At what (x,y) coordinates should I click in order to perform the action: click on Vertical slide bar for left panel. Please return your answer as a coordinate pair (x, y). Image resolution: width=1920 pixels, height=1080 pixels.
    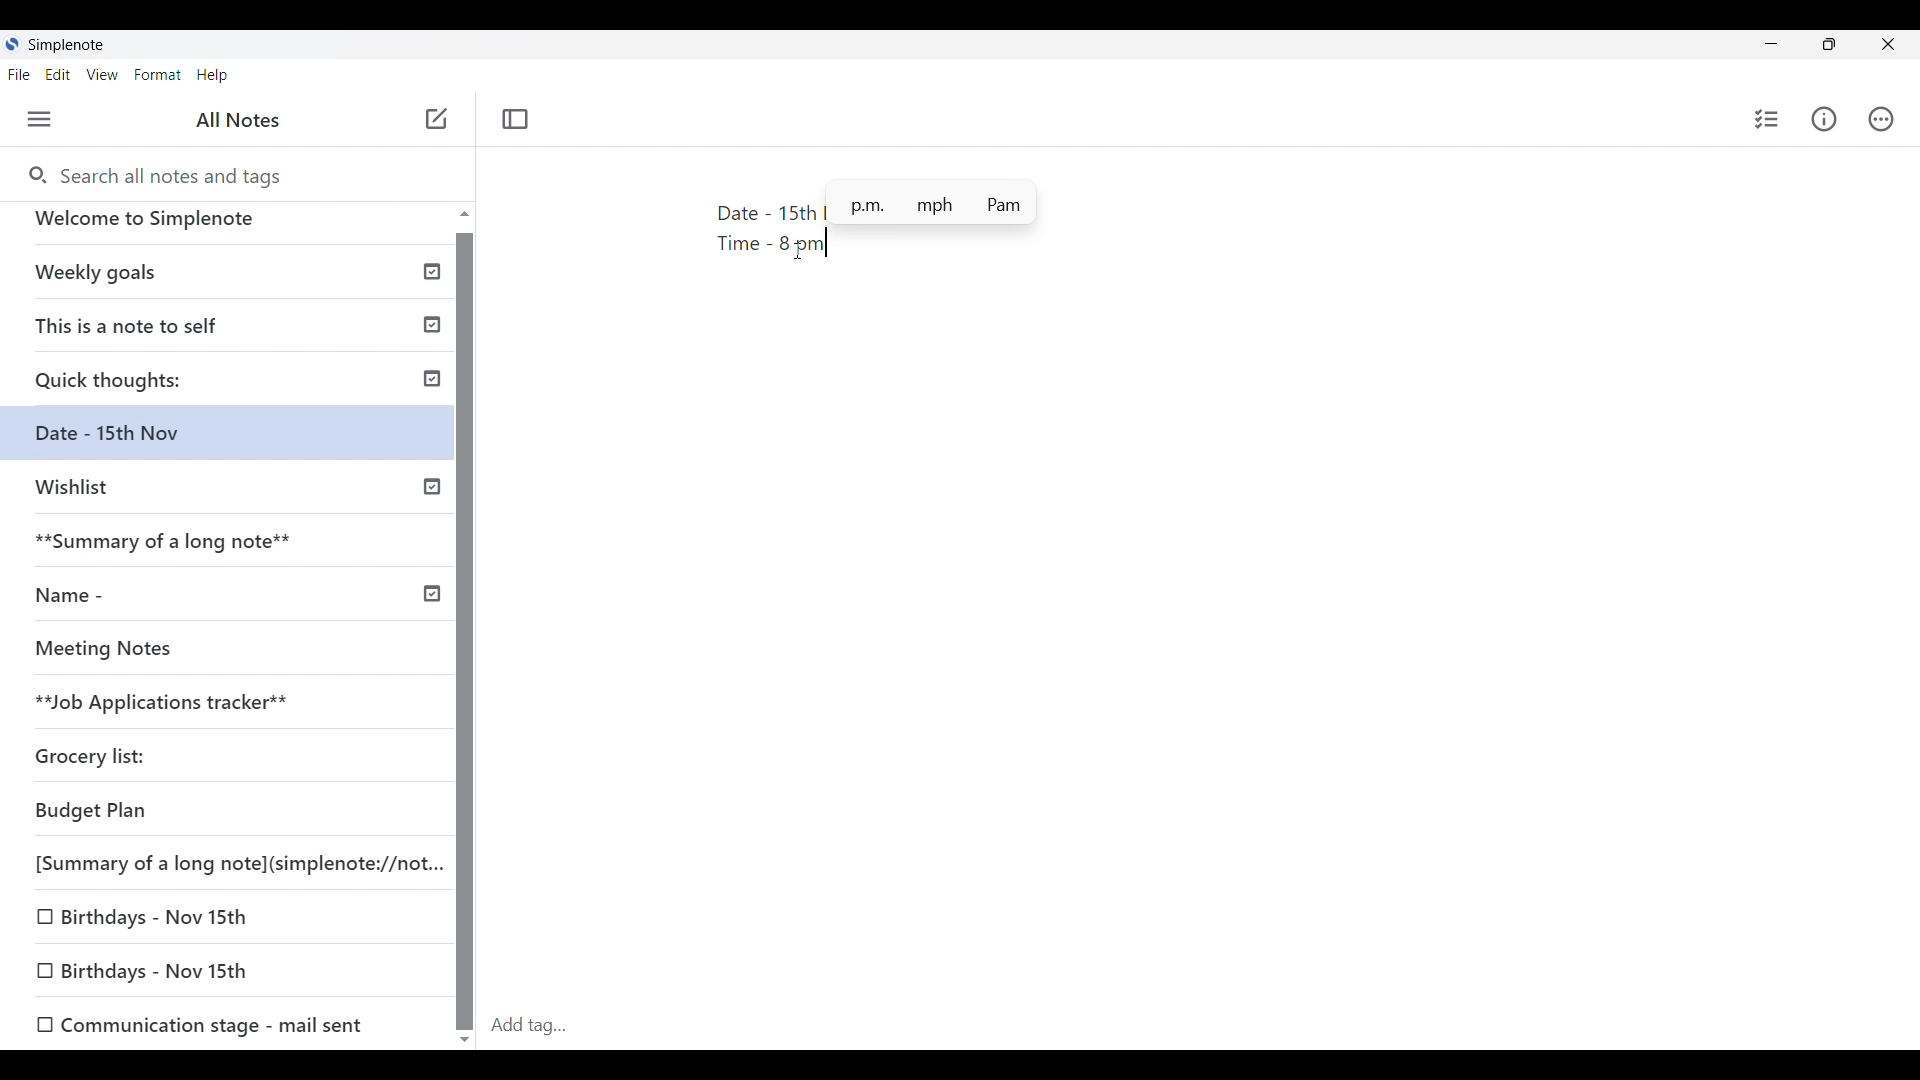
    Looking at the image, I should click on (464, 632).